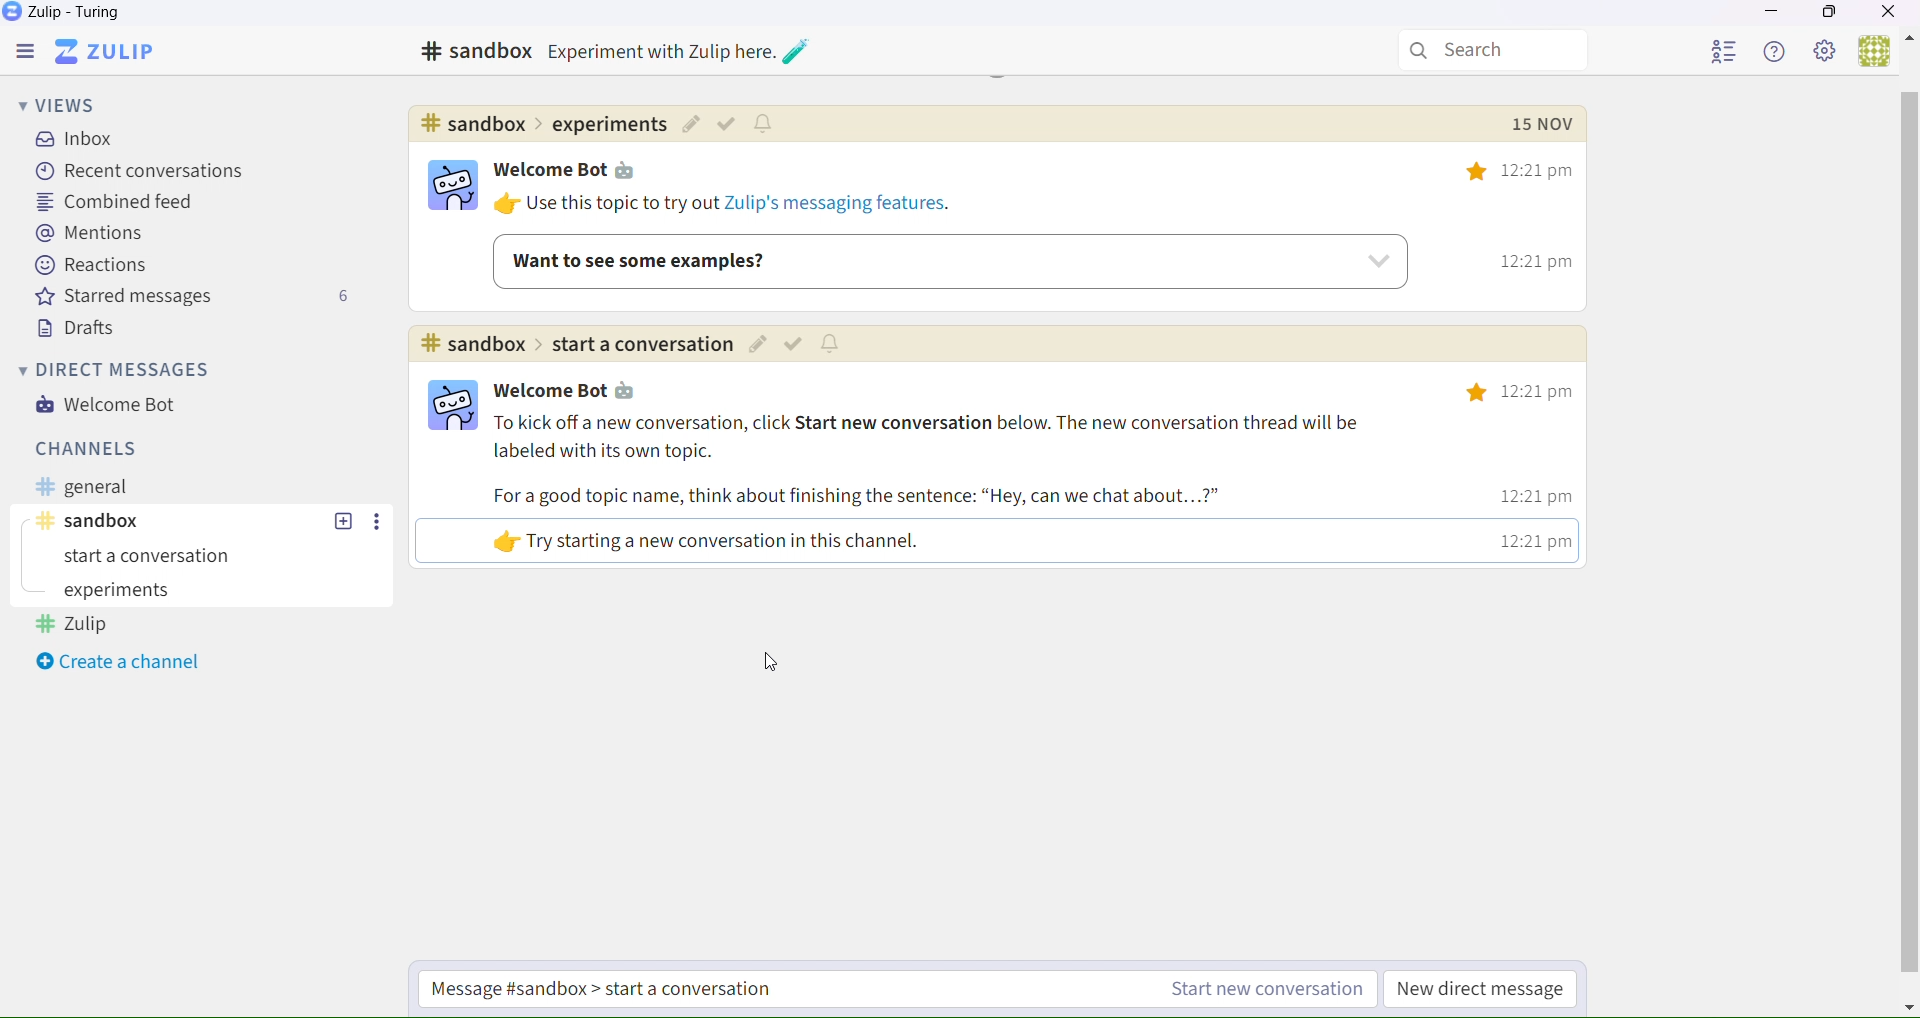 This screenshot has width=1920, height=1018. I want to click on Welcome bot, so click(117, 409).